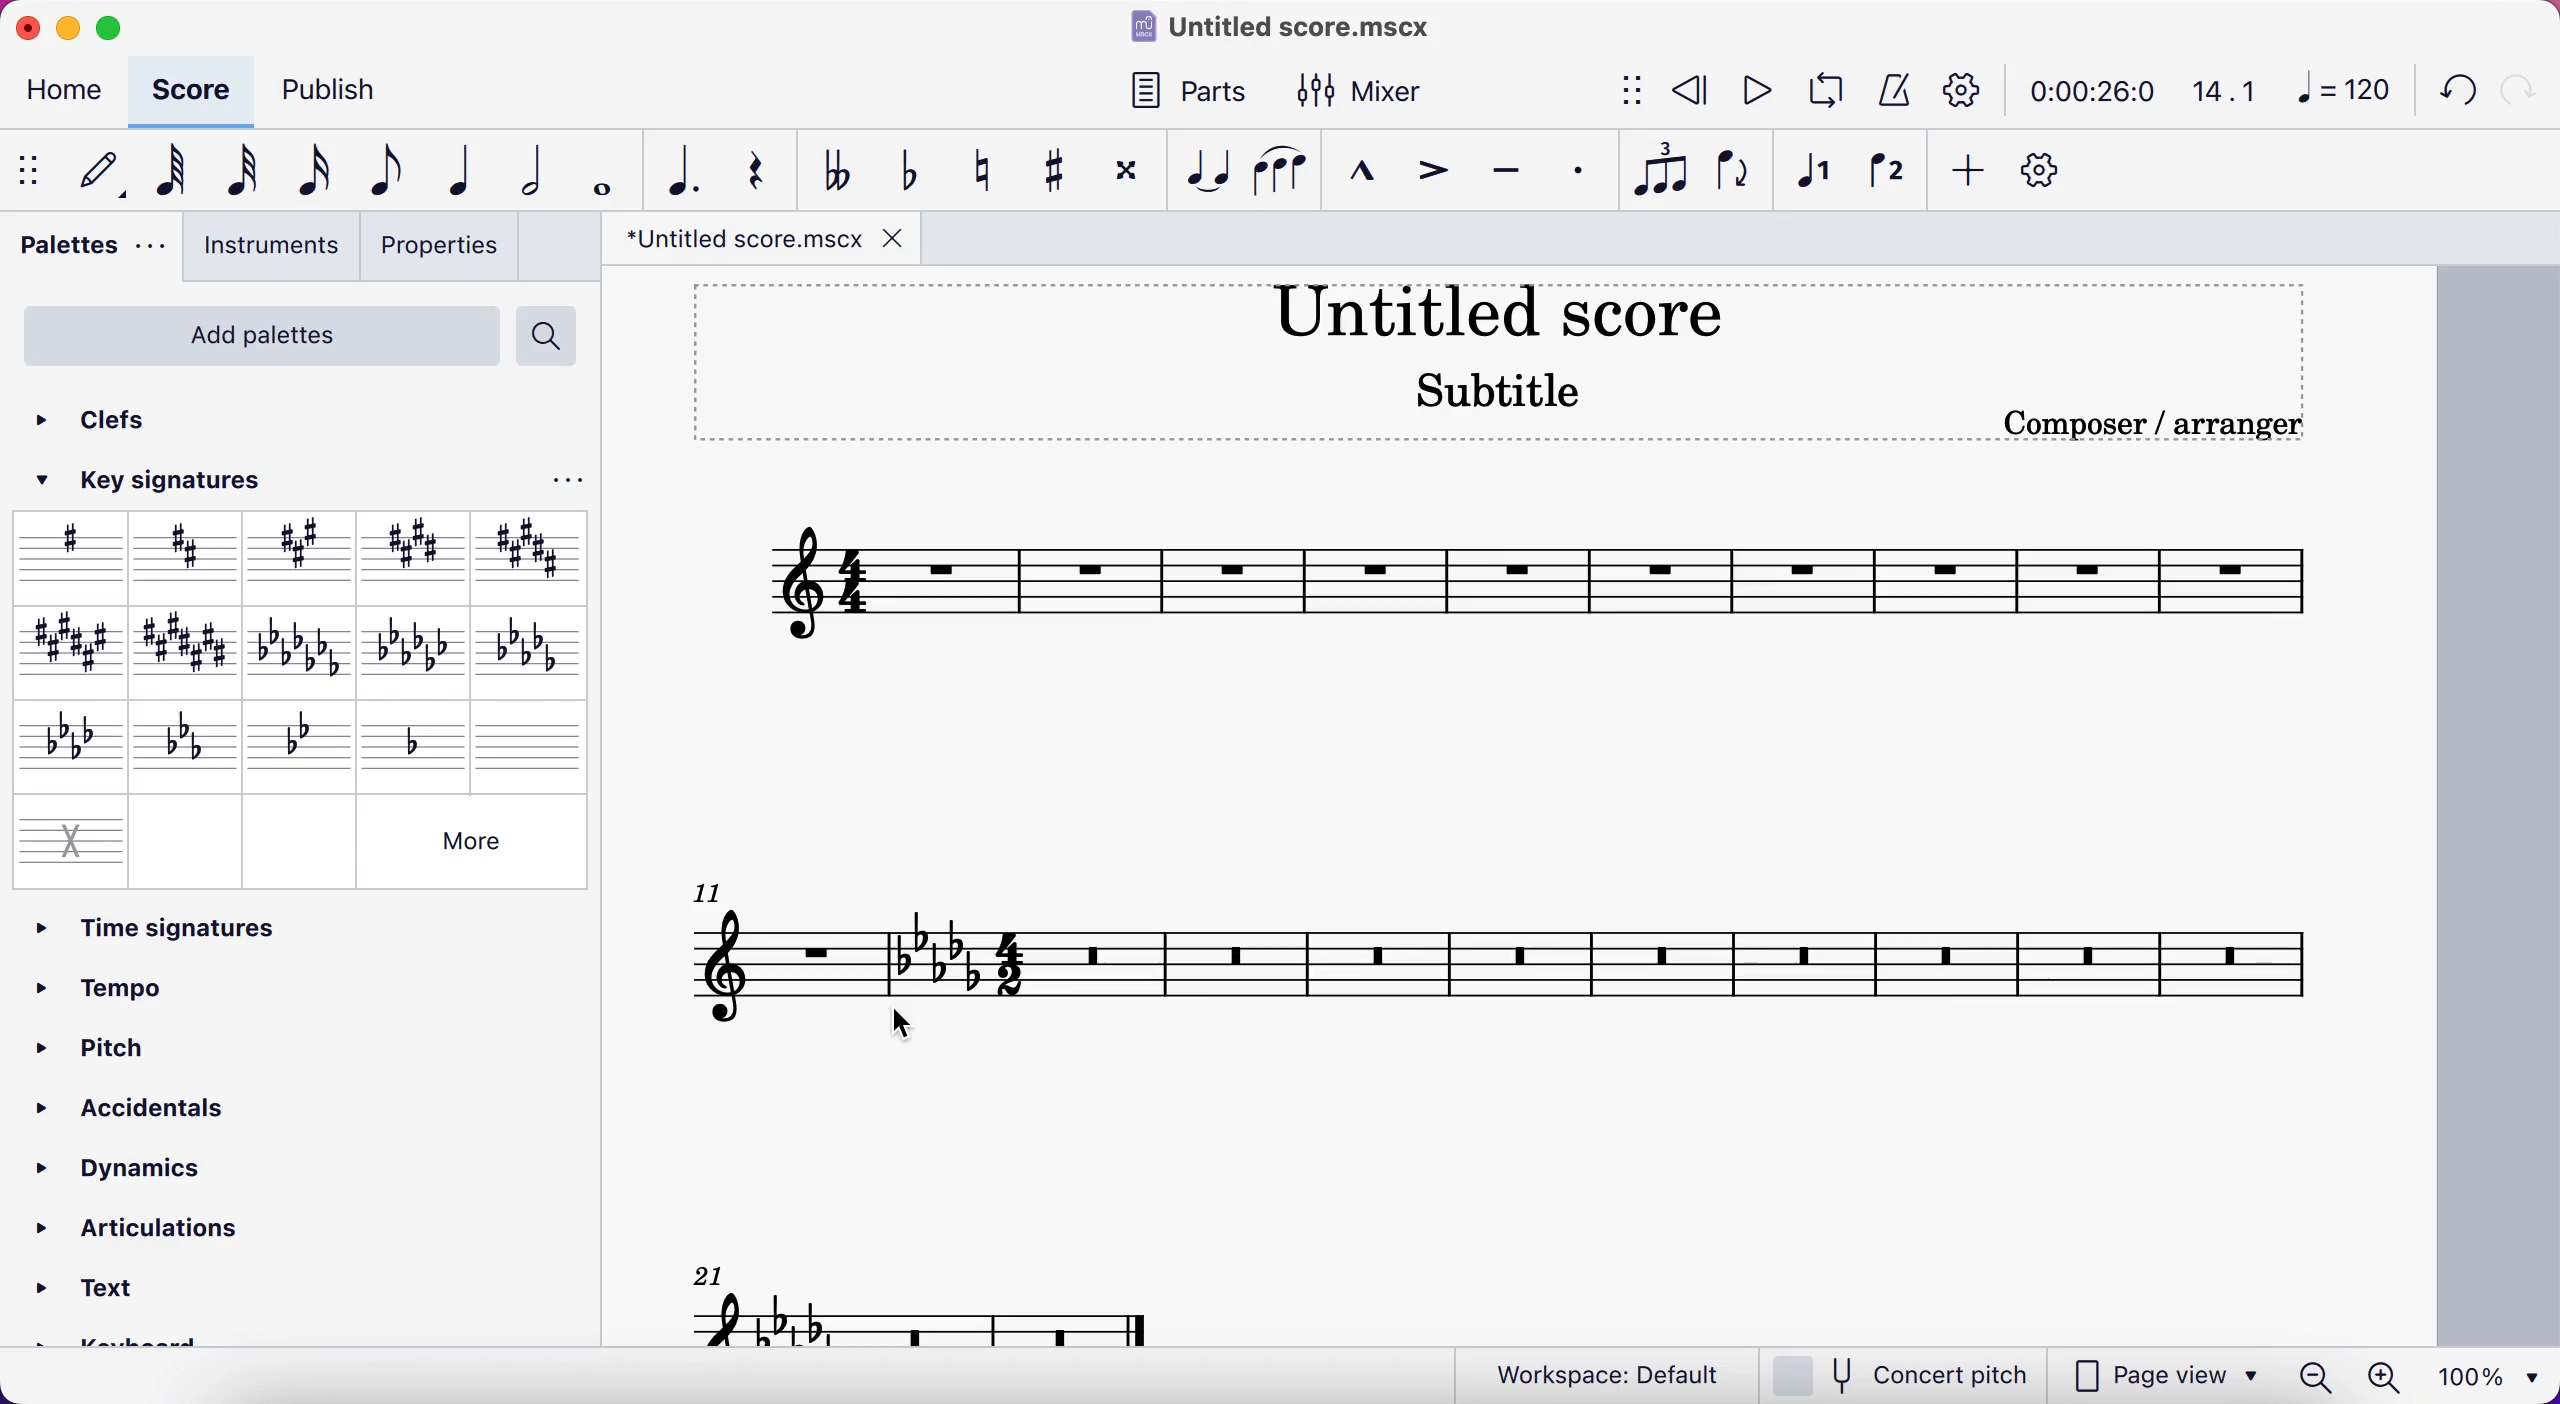  Describe the element at coordinates (915, 1029) in the screenshot. I see `cursor` at that location.